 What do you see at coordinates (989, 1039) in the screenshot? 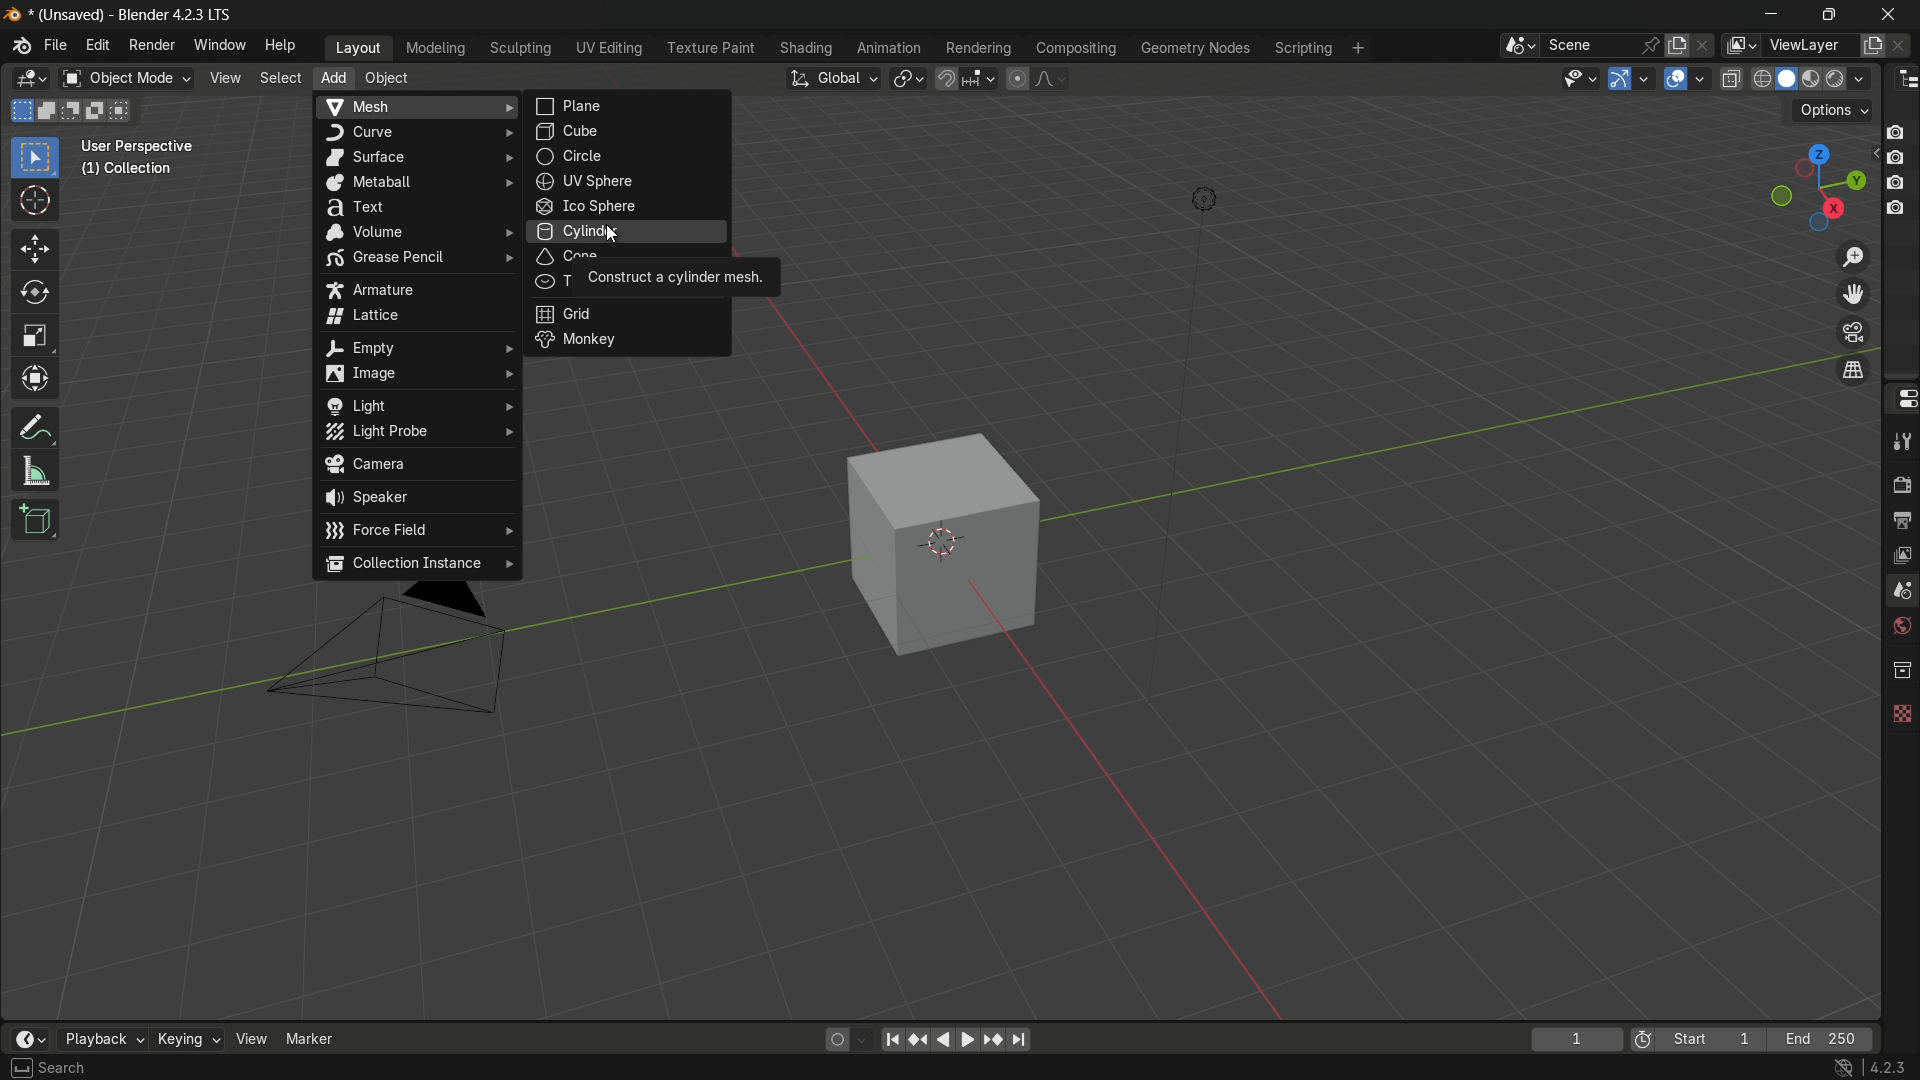
I see `jump to keyframe` at bounding box center [989, 1039].